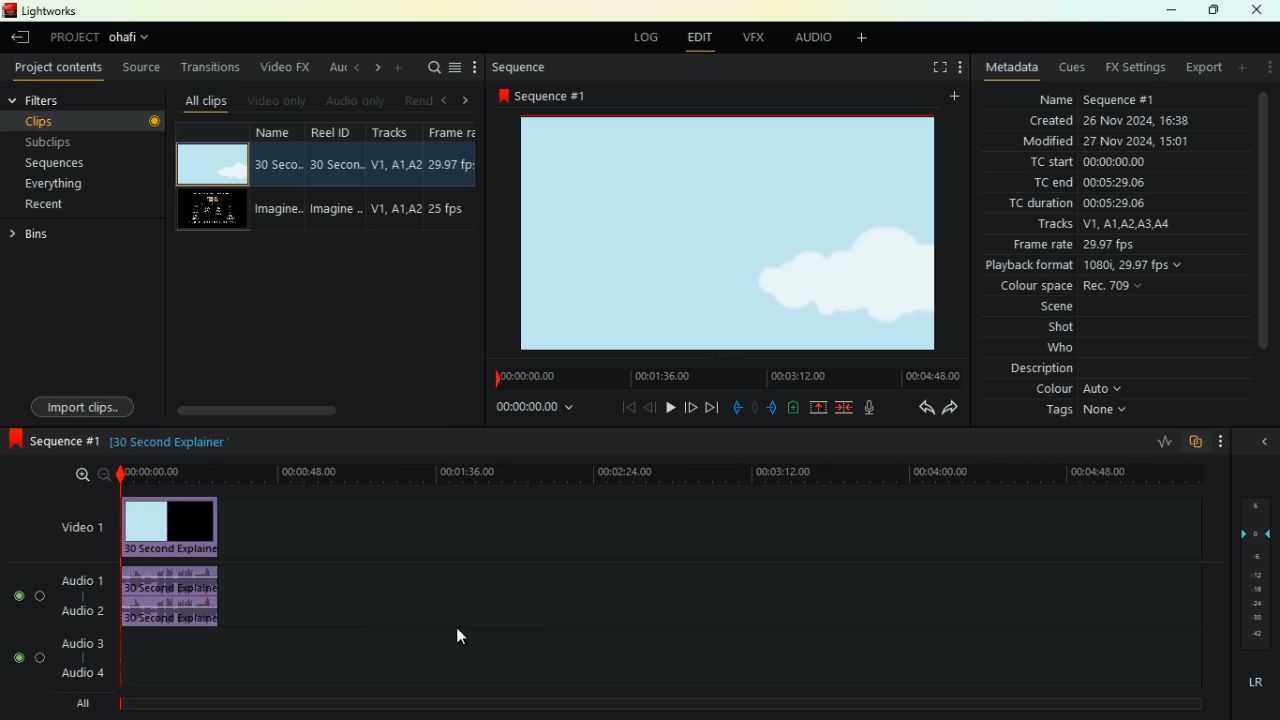  I want to click on import clips, so click(83, 405).